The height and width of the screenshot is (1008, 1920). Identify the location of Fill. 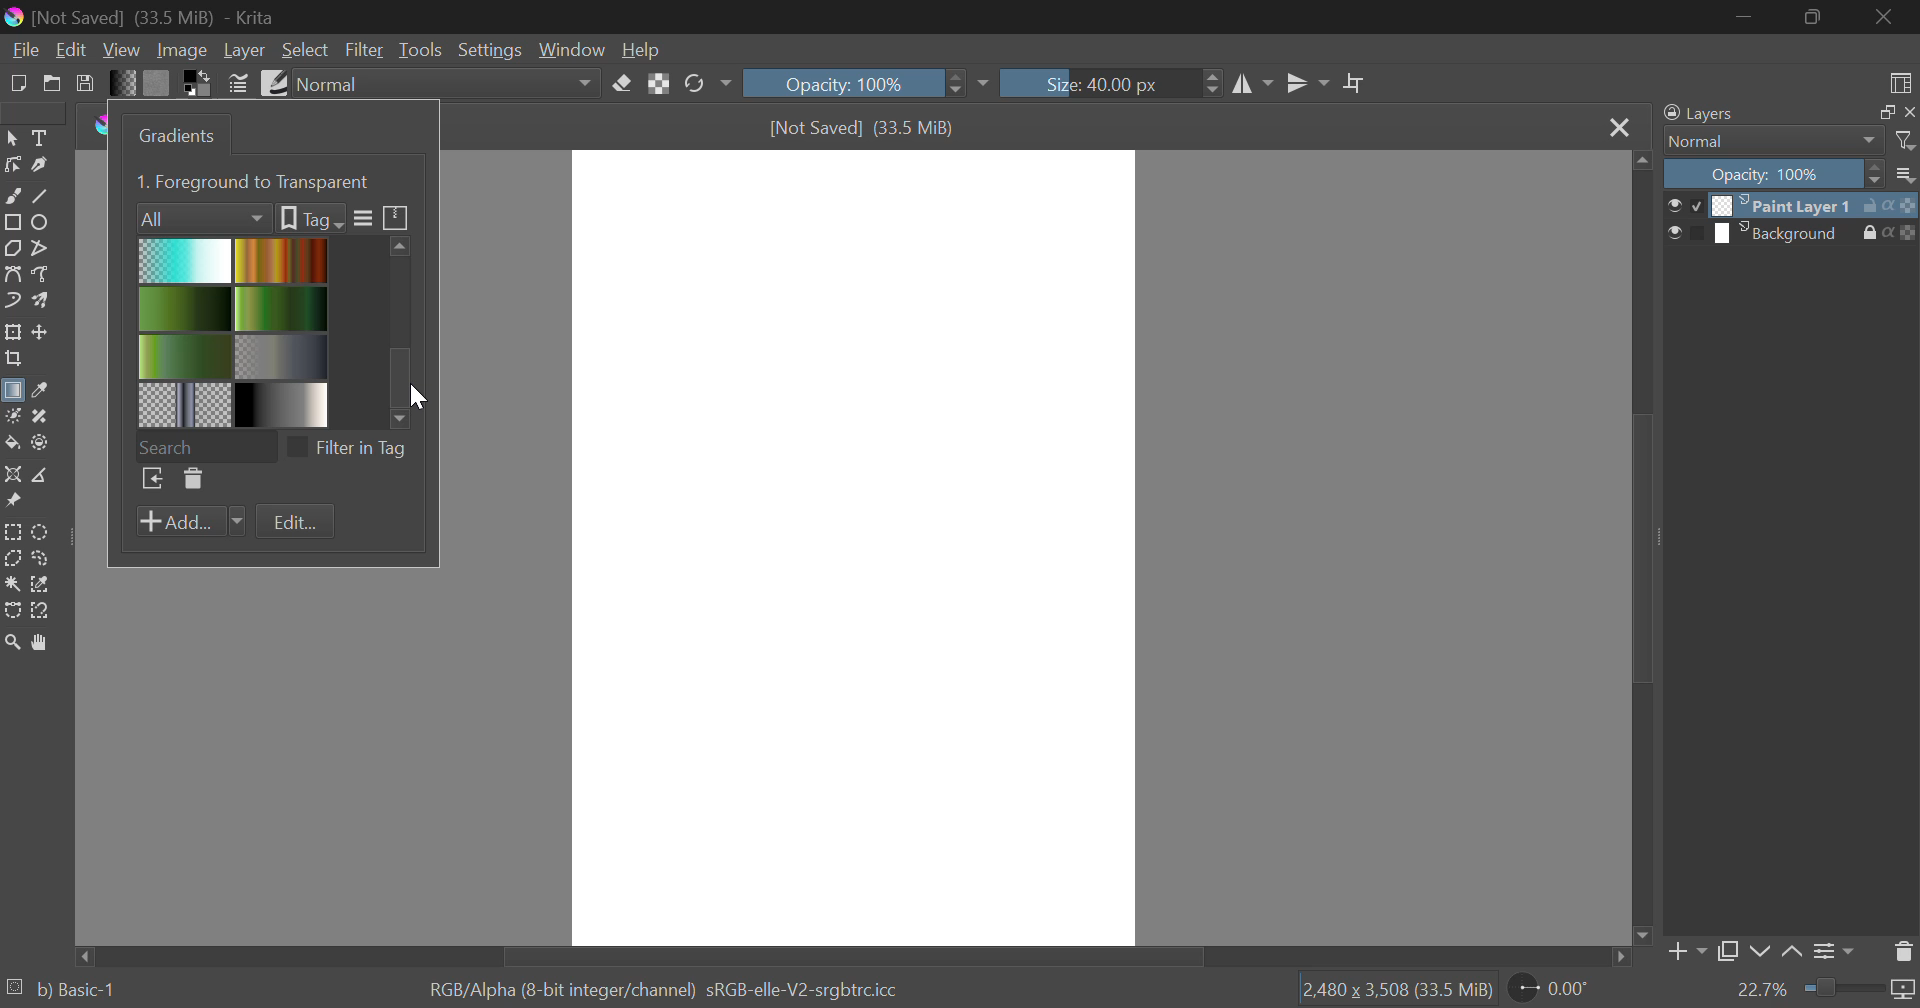
(12, 443).